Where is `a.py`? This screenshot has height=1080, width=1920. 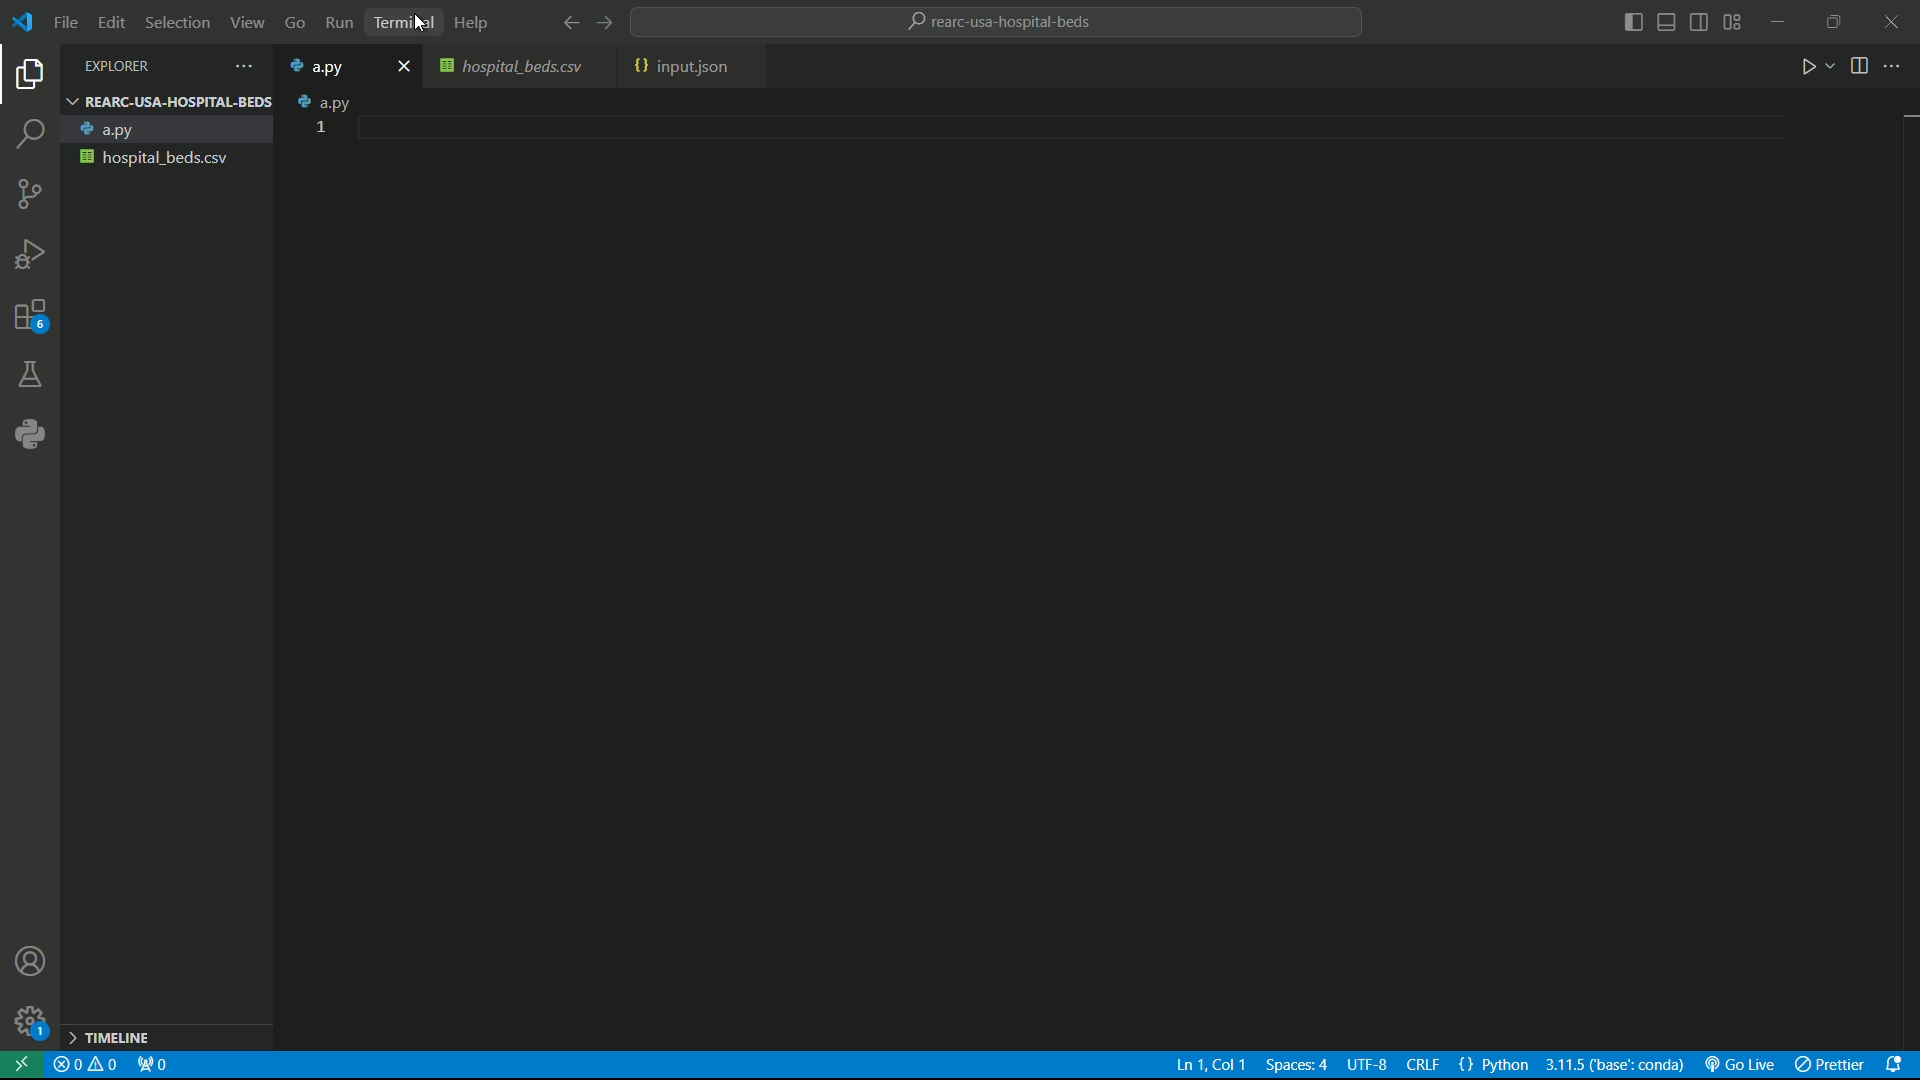 a.py is located at coordinates (328, 67).